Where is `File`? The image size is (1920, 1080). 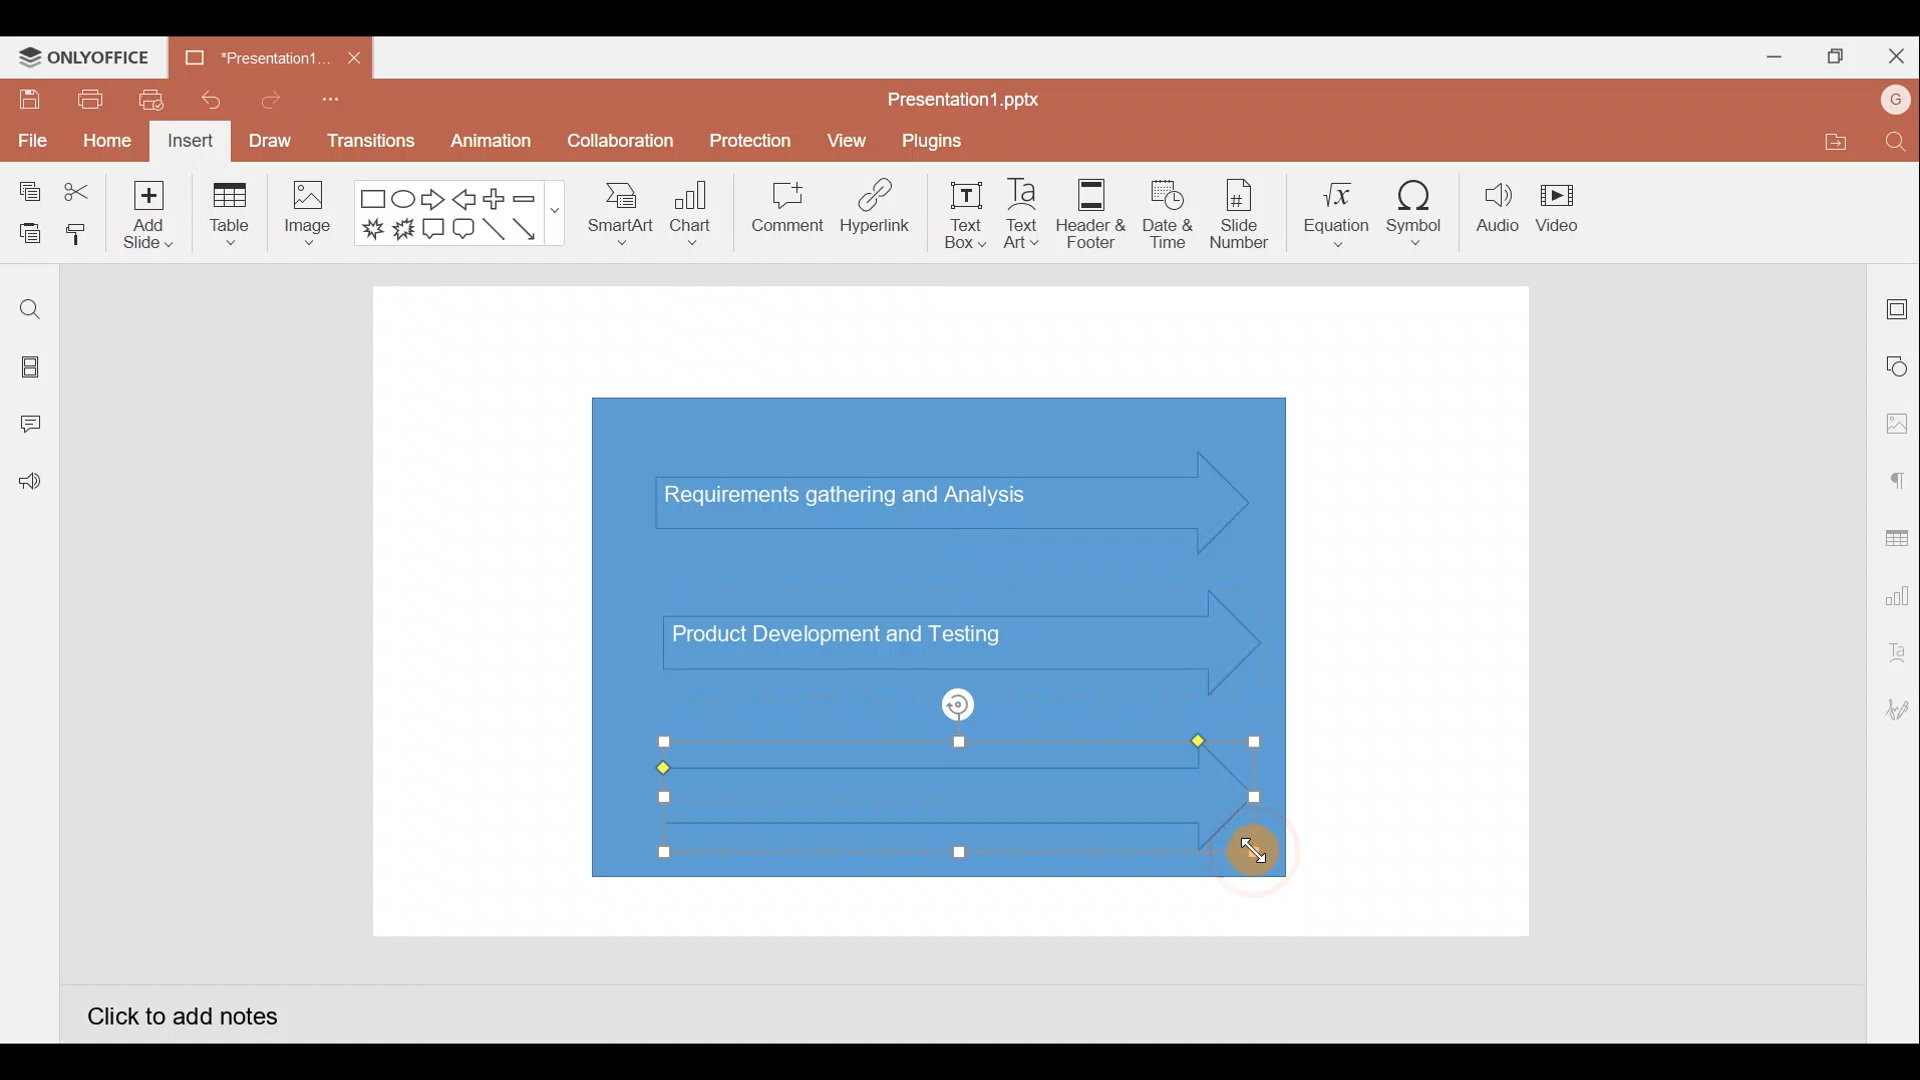
File is located at coordinates (30, 137).